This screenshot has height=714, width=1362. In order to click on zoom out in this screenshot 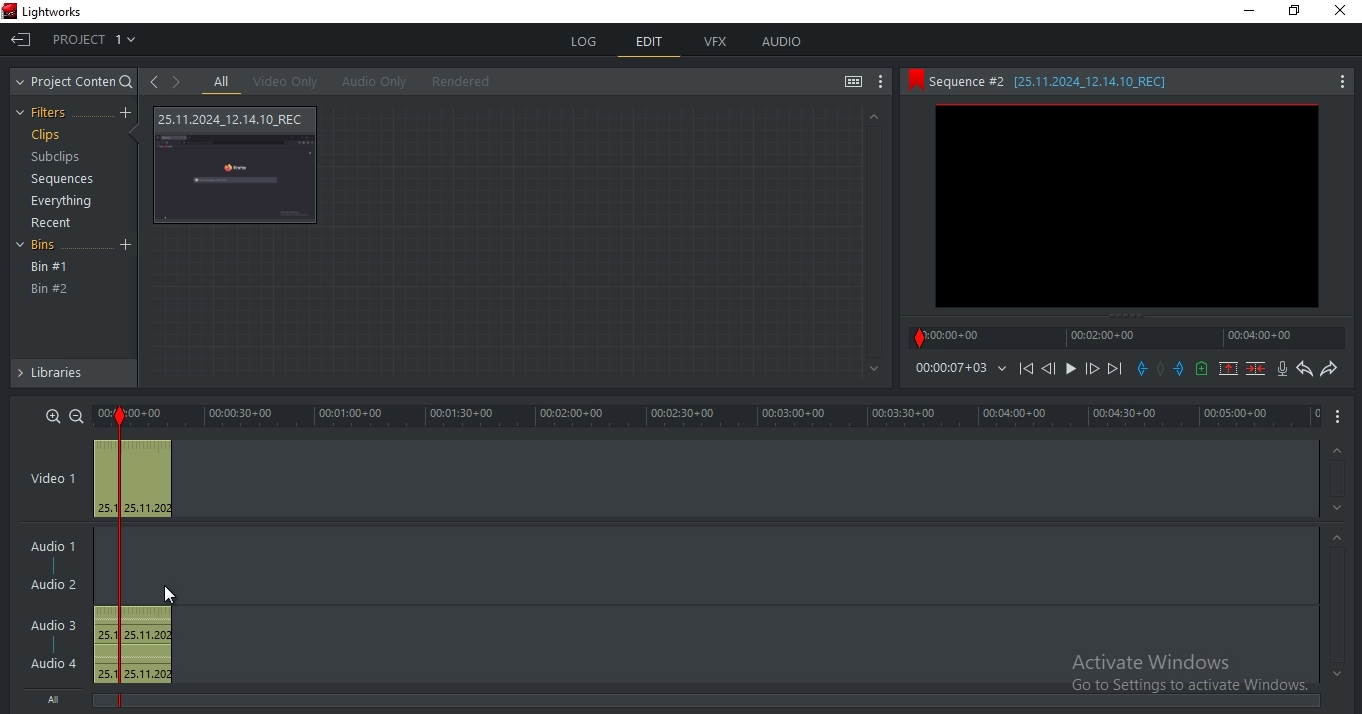, I will do `click(76, 415)`.